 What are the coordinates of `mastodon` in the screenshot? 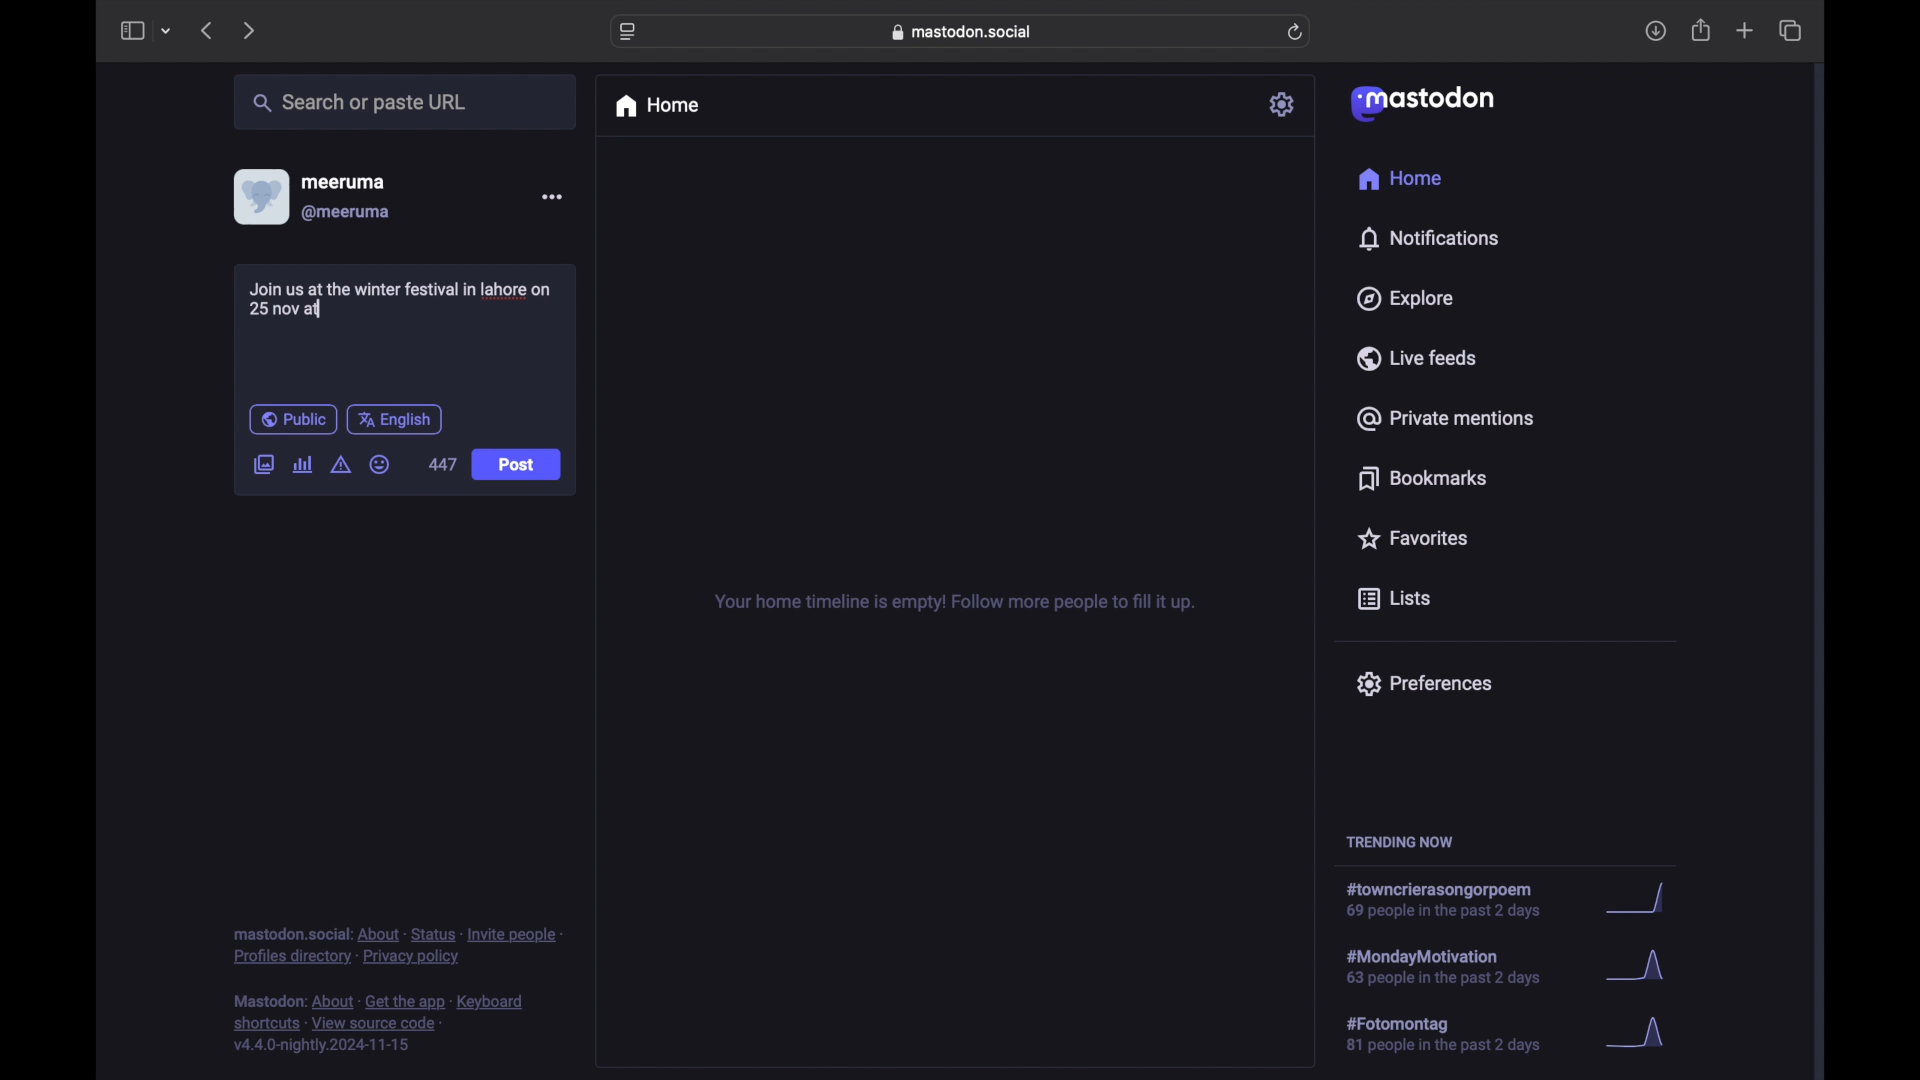 It's located at (1420, 102).